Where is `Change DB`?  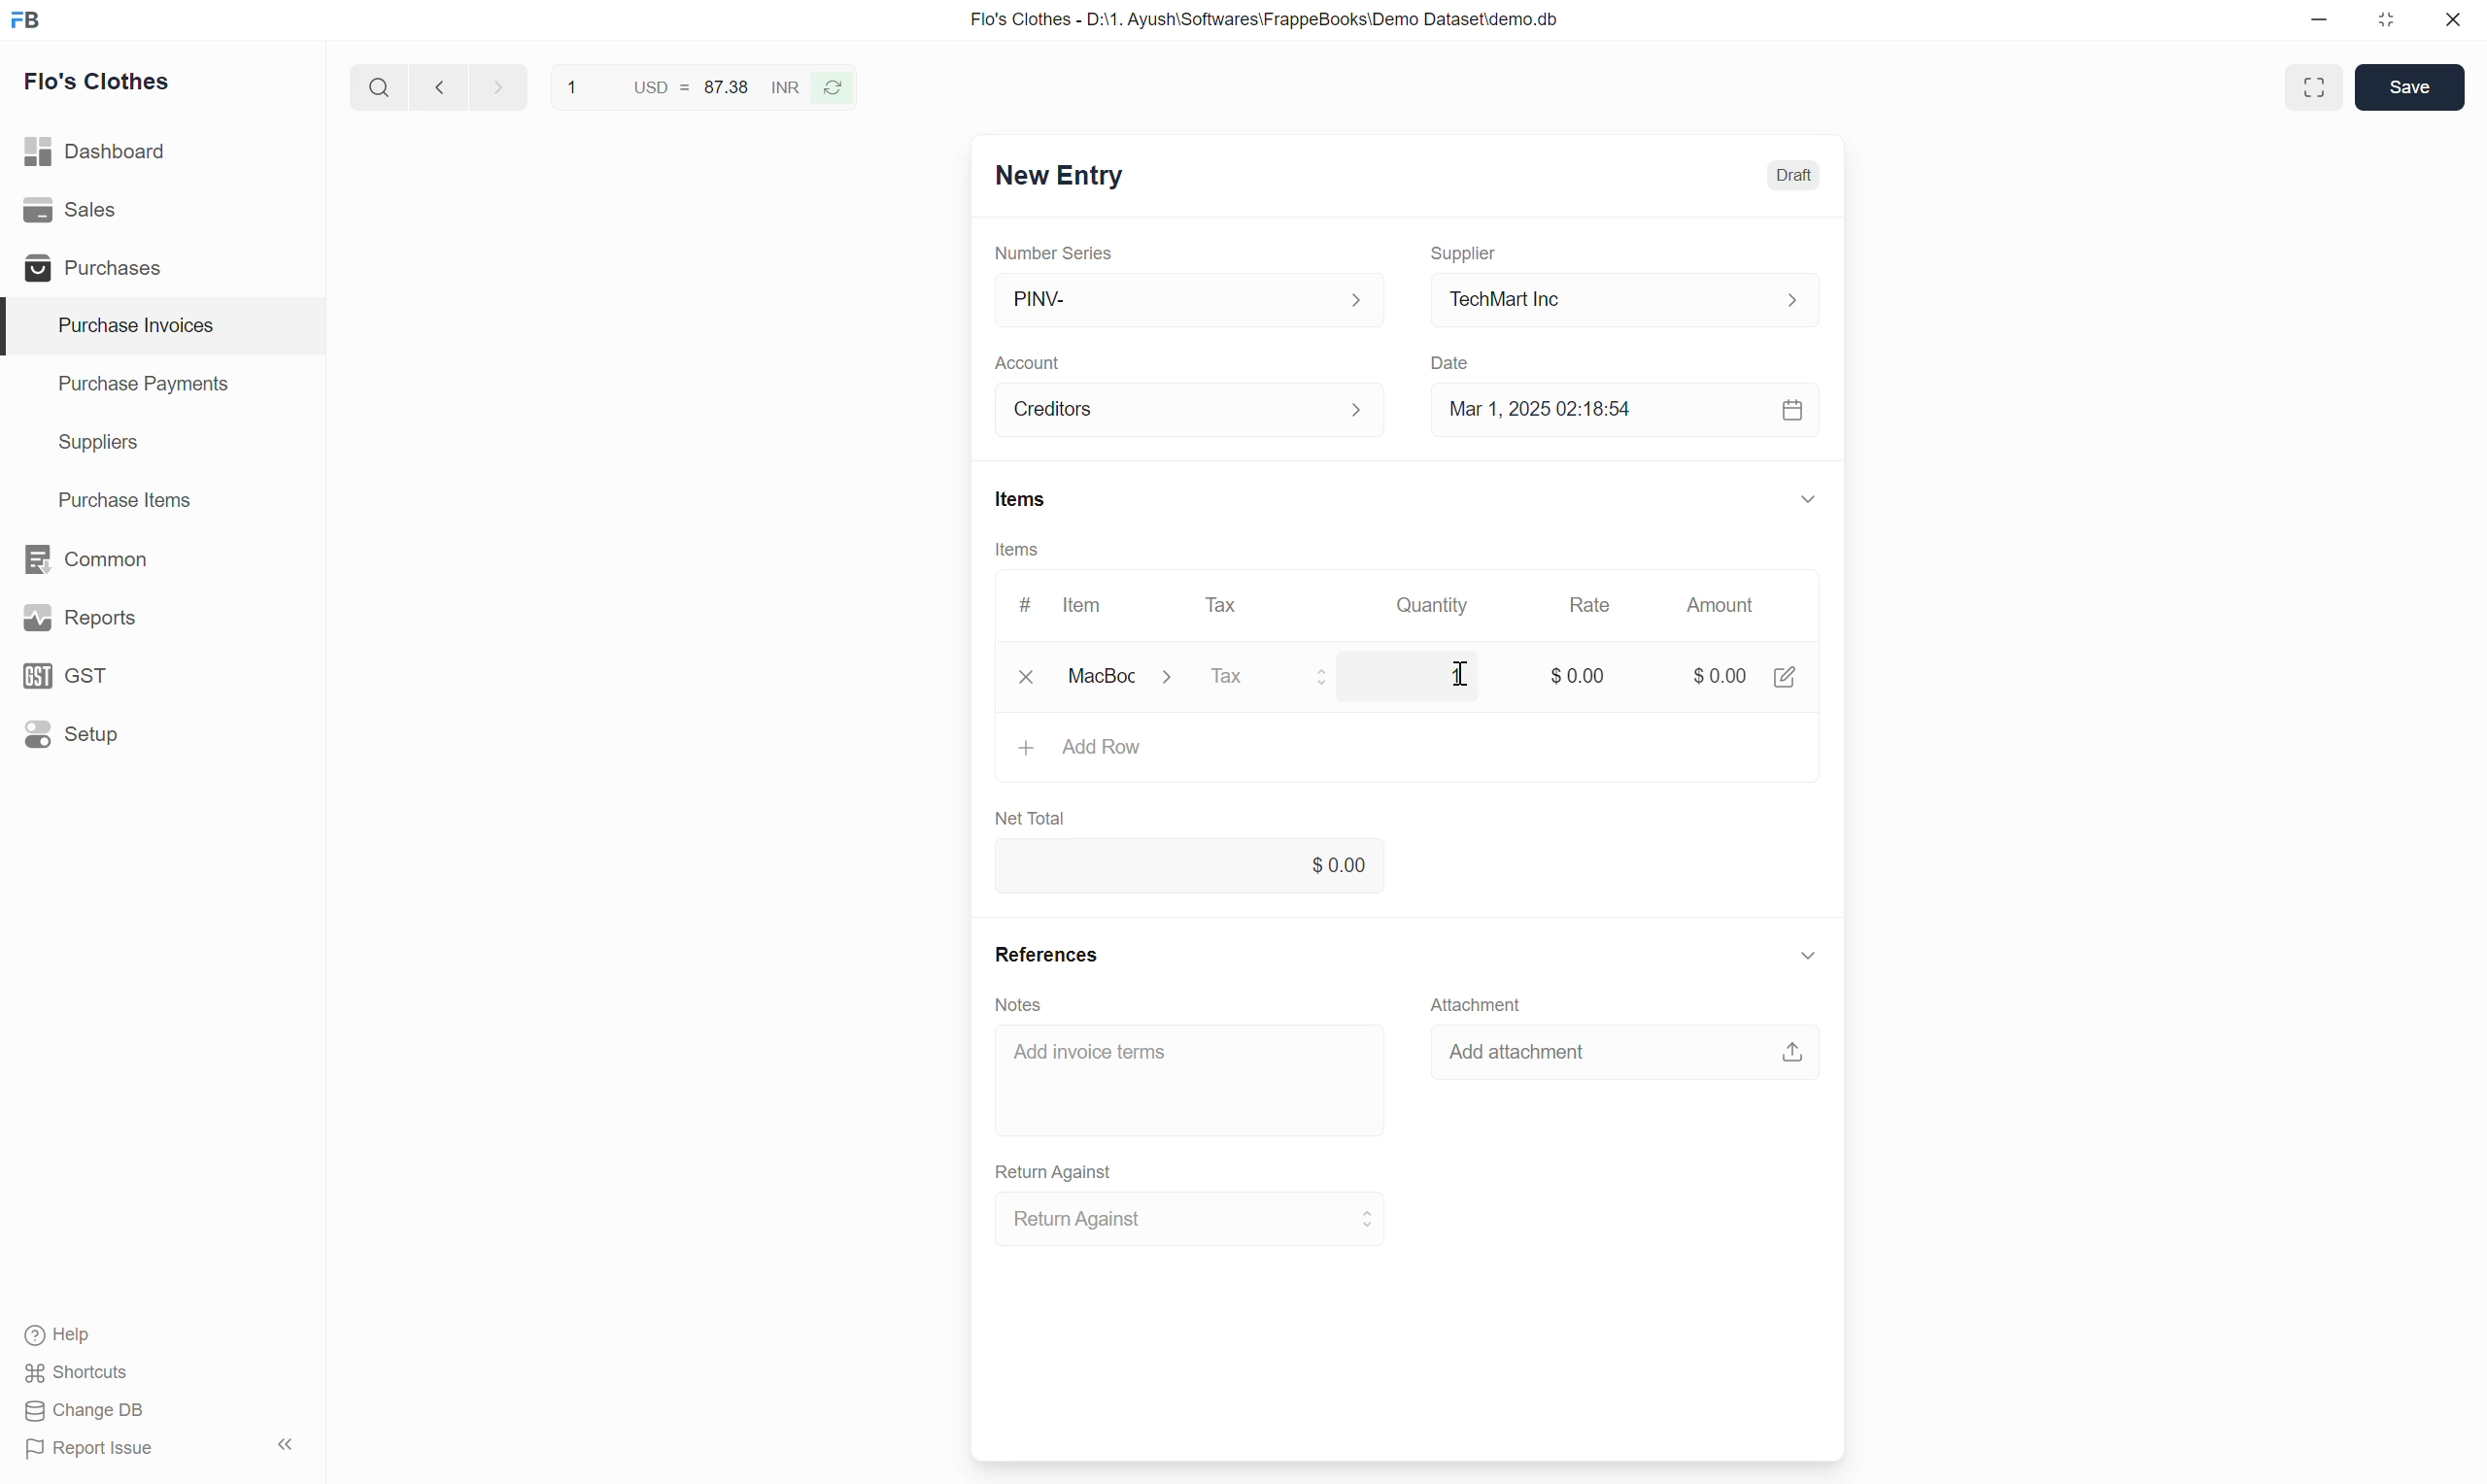 Change DB is located at coordinates (86, 1410).